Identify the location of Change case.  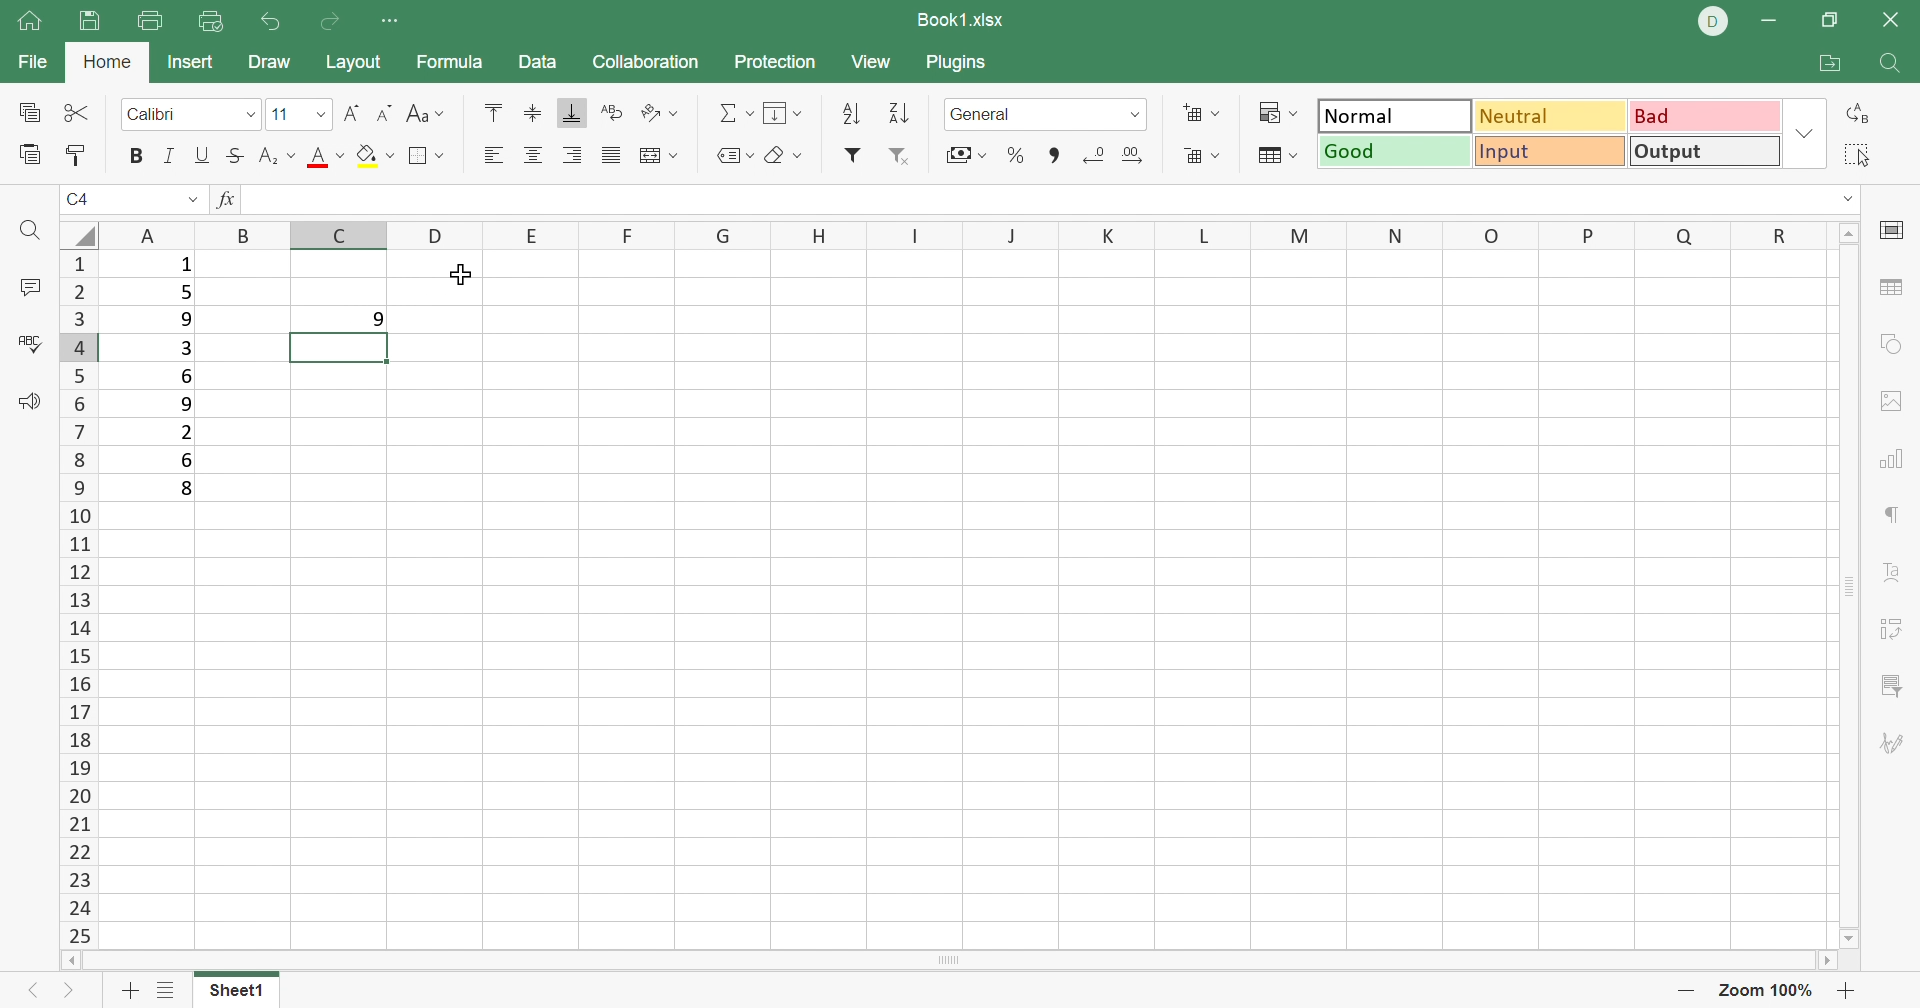
(428, 116).